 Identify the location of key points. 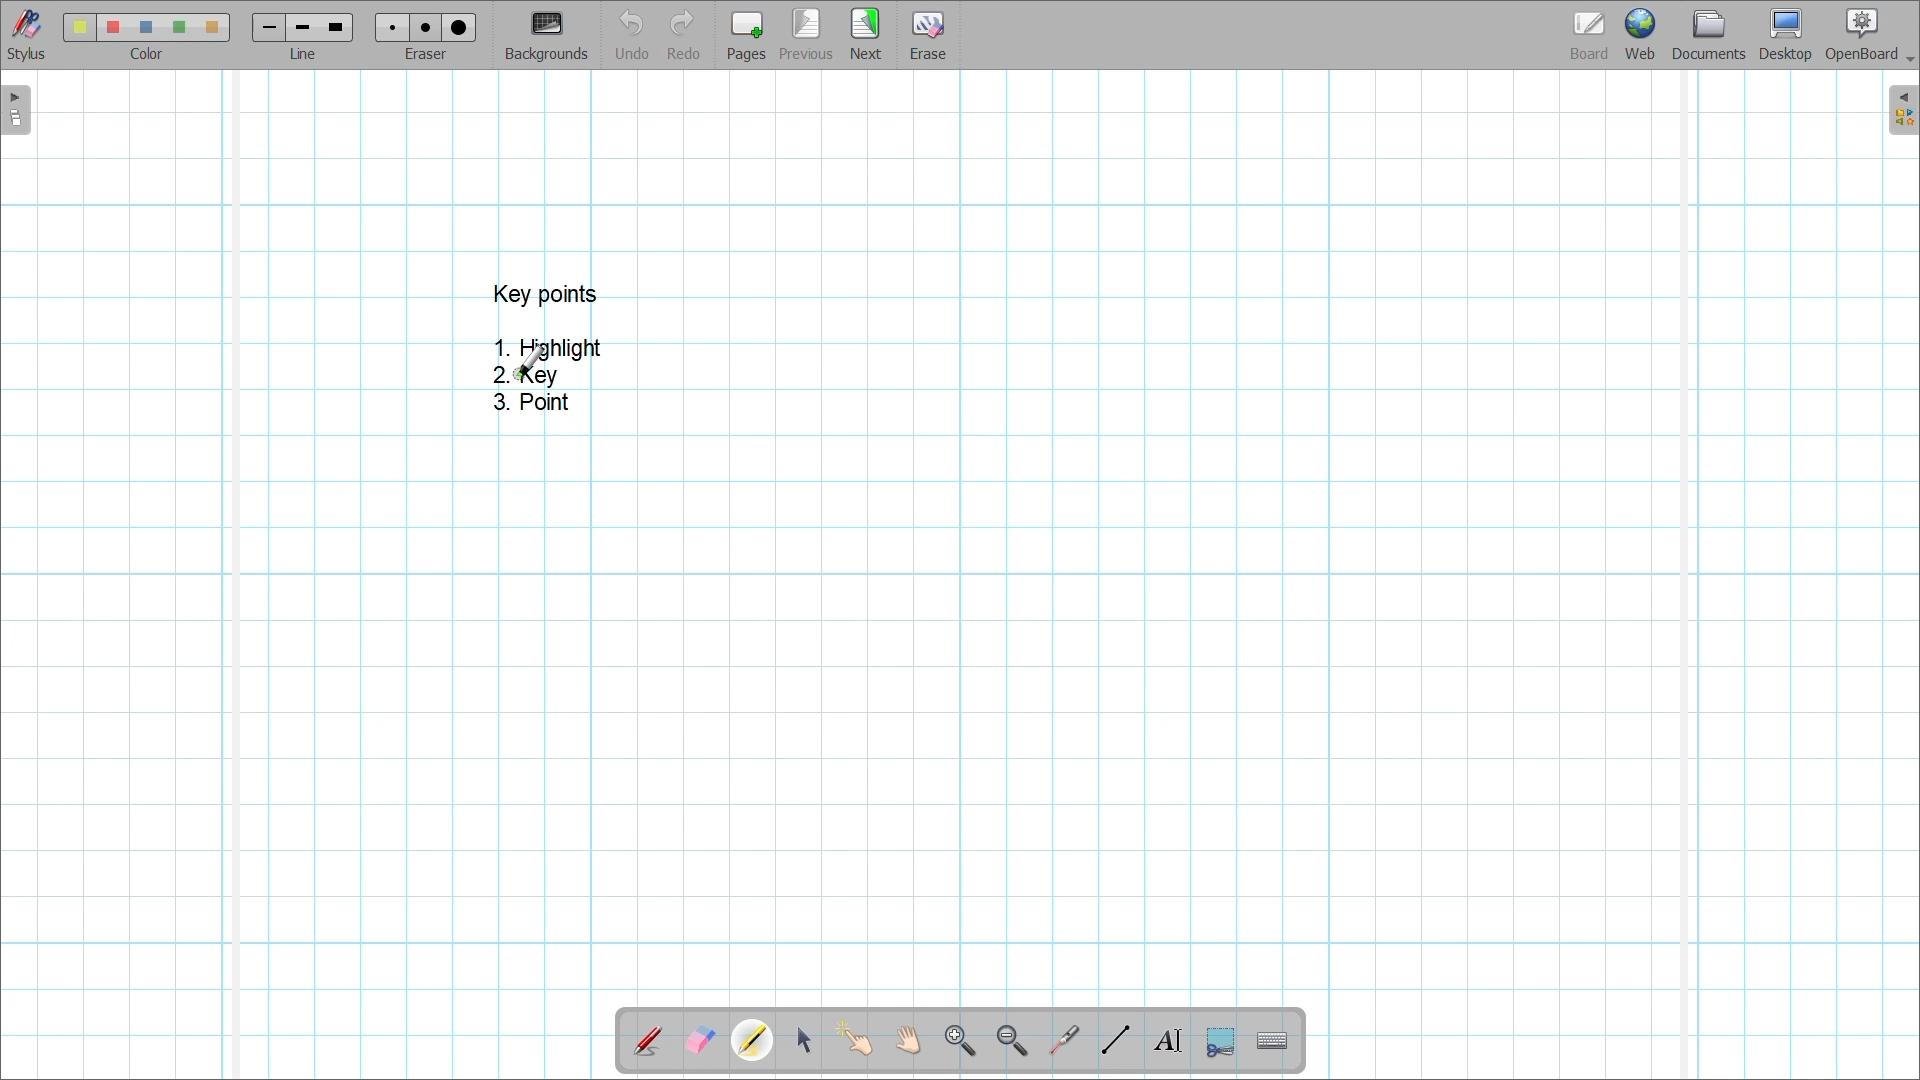
(546, 293).